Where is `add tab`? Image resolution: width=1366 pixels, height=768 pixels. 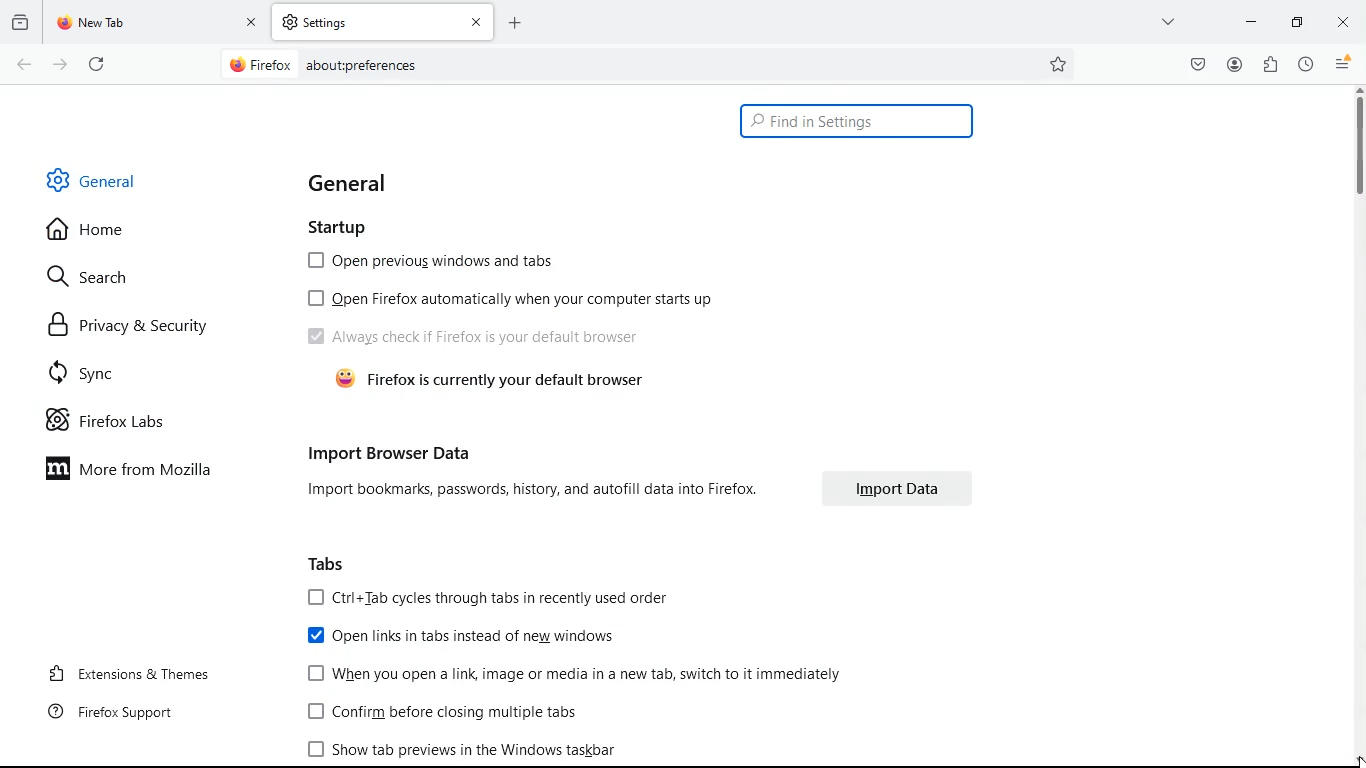 add tab is located at coordinates (515, 22).